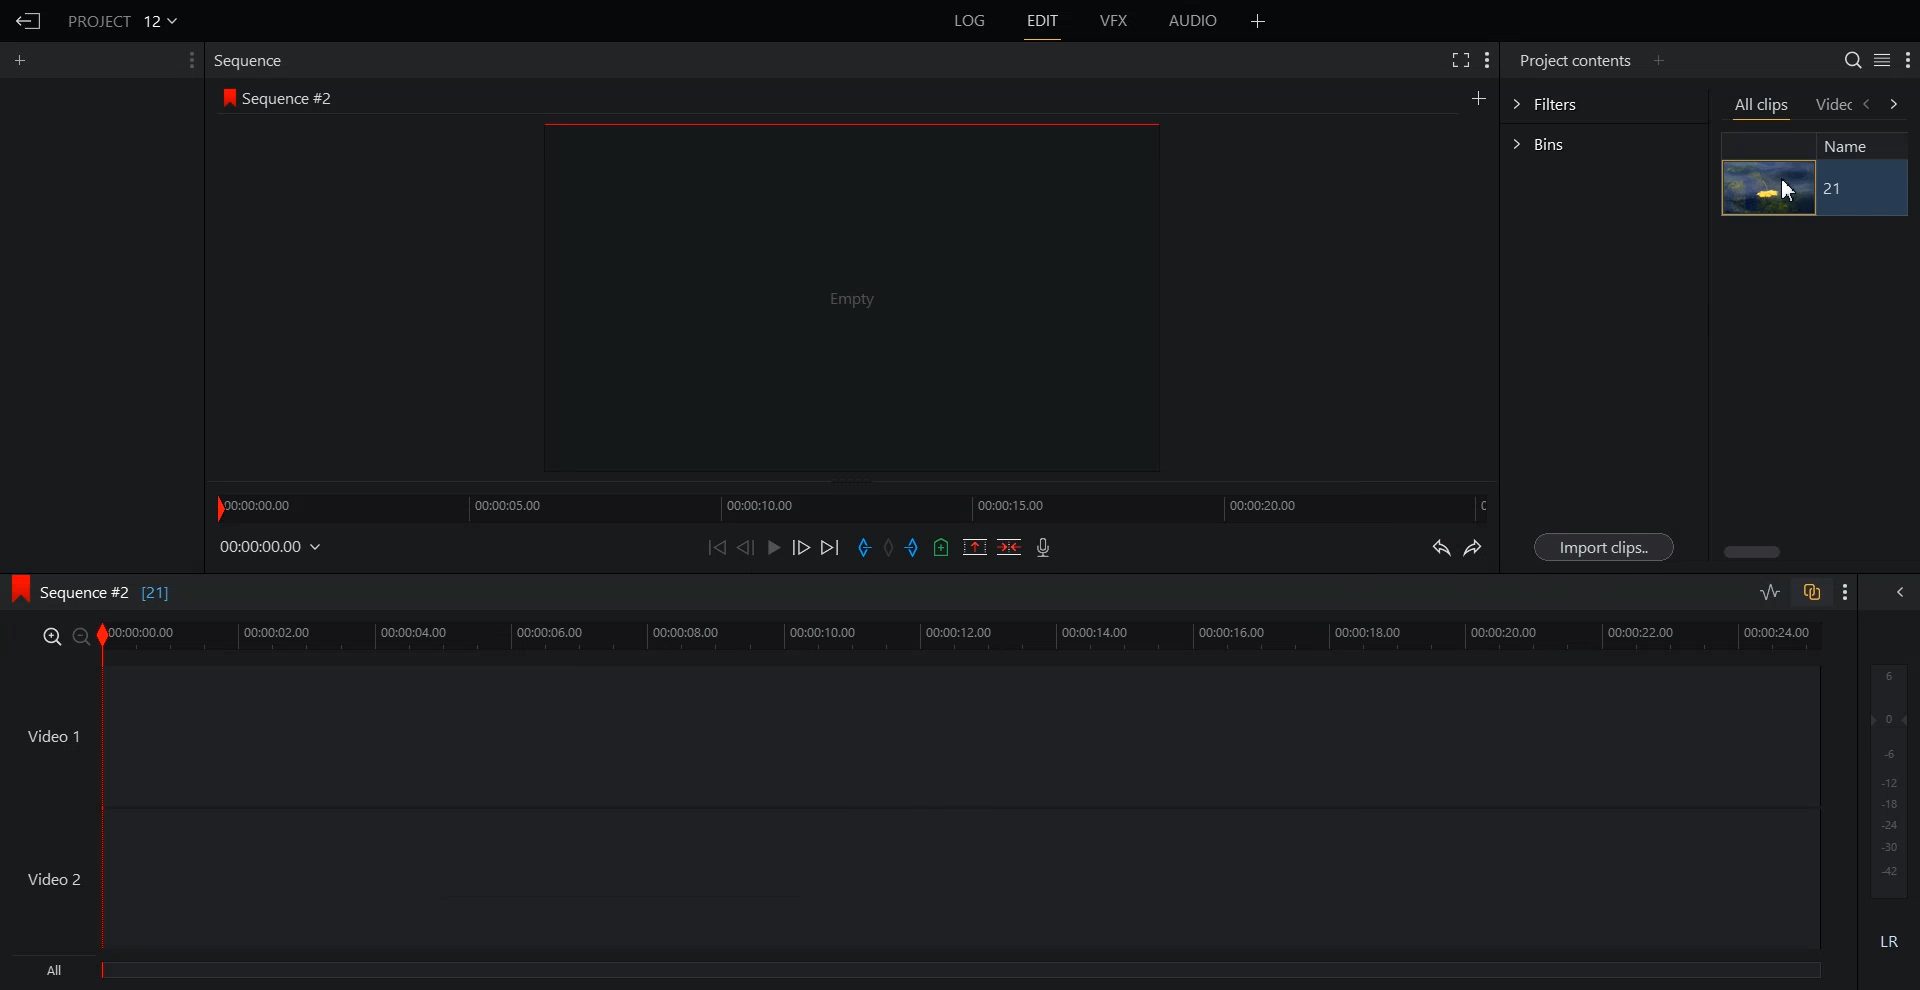  I want to click on Remove the mark section, so click(974, 546).